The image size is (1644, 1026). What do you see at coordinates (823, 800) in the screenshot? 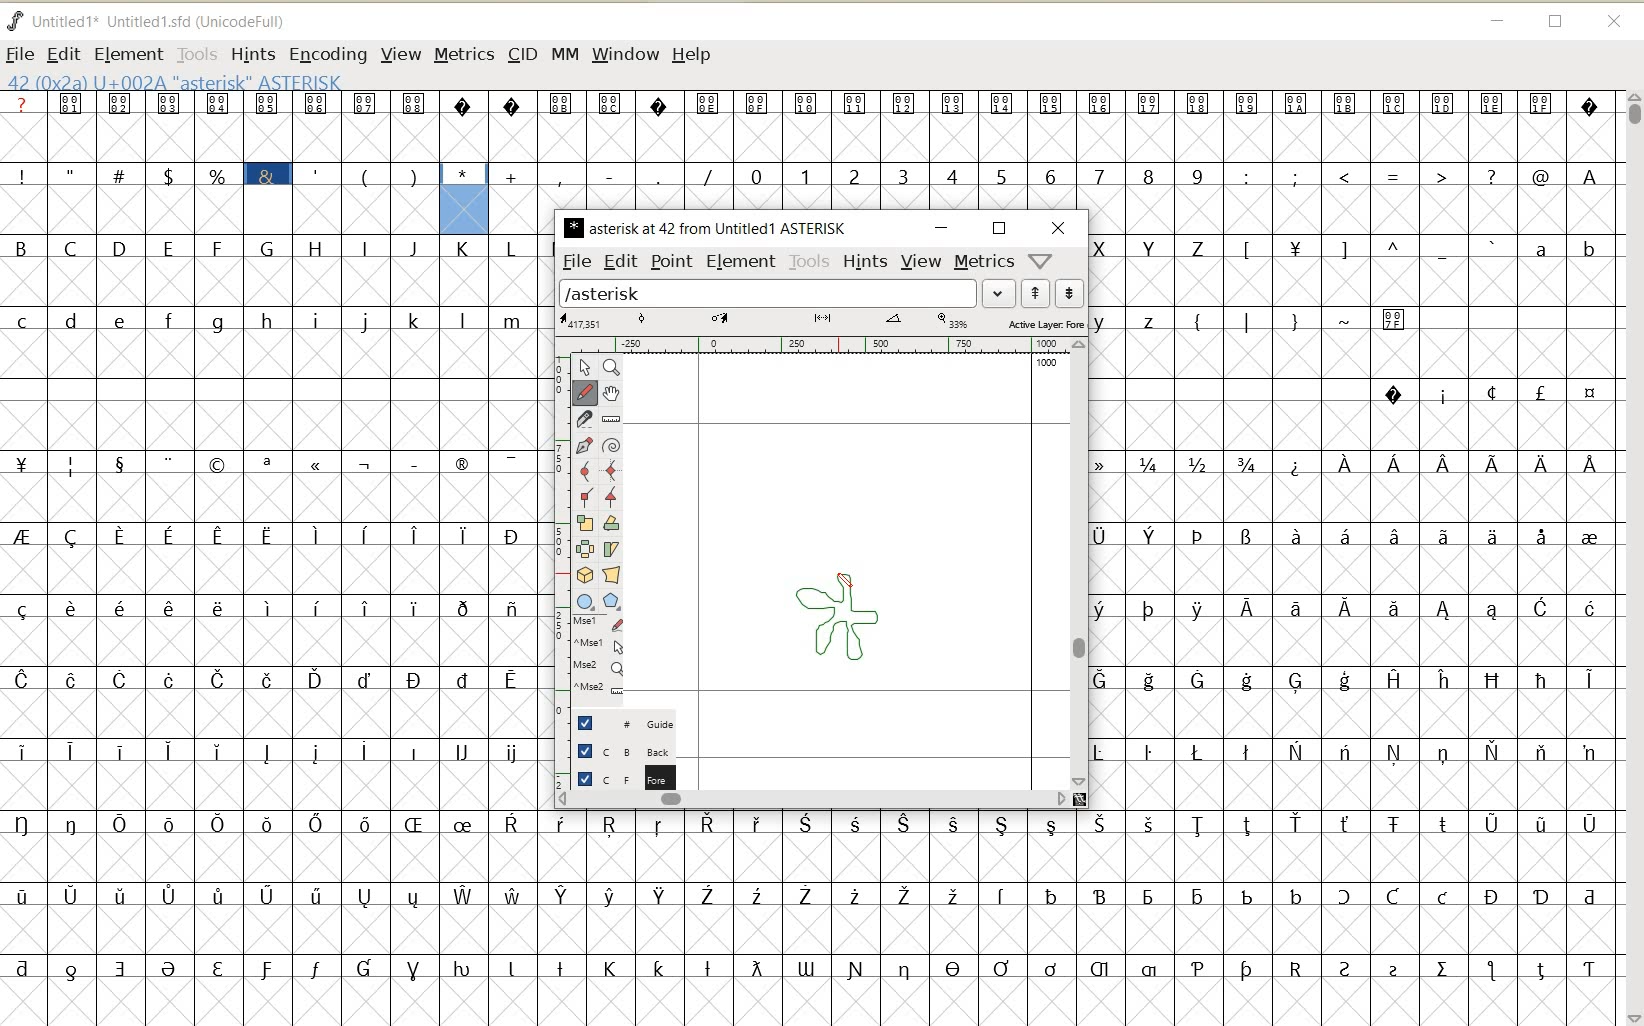
I see `SCROLLBAR` at bounding box center [823, 800].